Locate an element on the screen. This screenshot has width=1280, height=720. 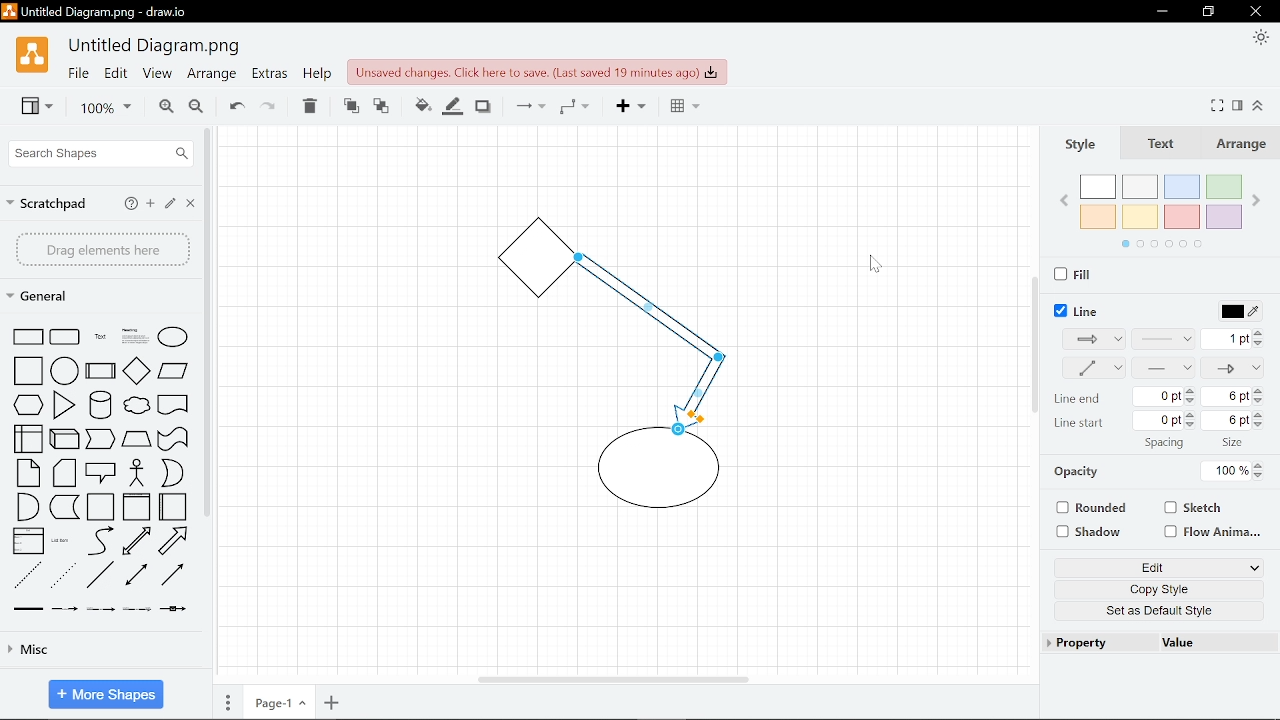
General shapes is located at coordinates (49, 297).